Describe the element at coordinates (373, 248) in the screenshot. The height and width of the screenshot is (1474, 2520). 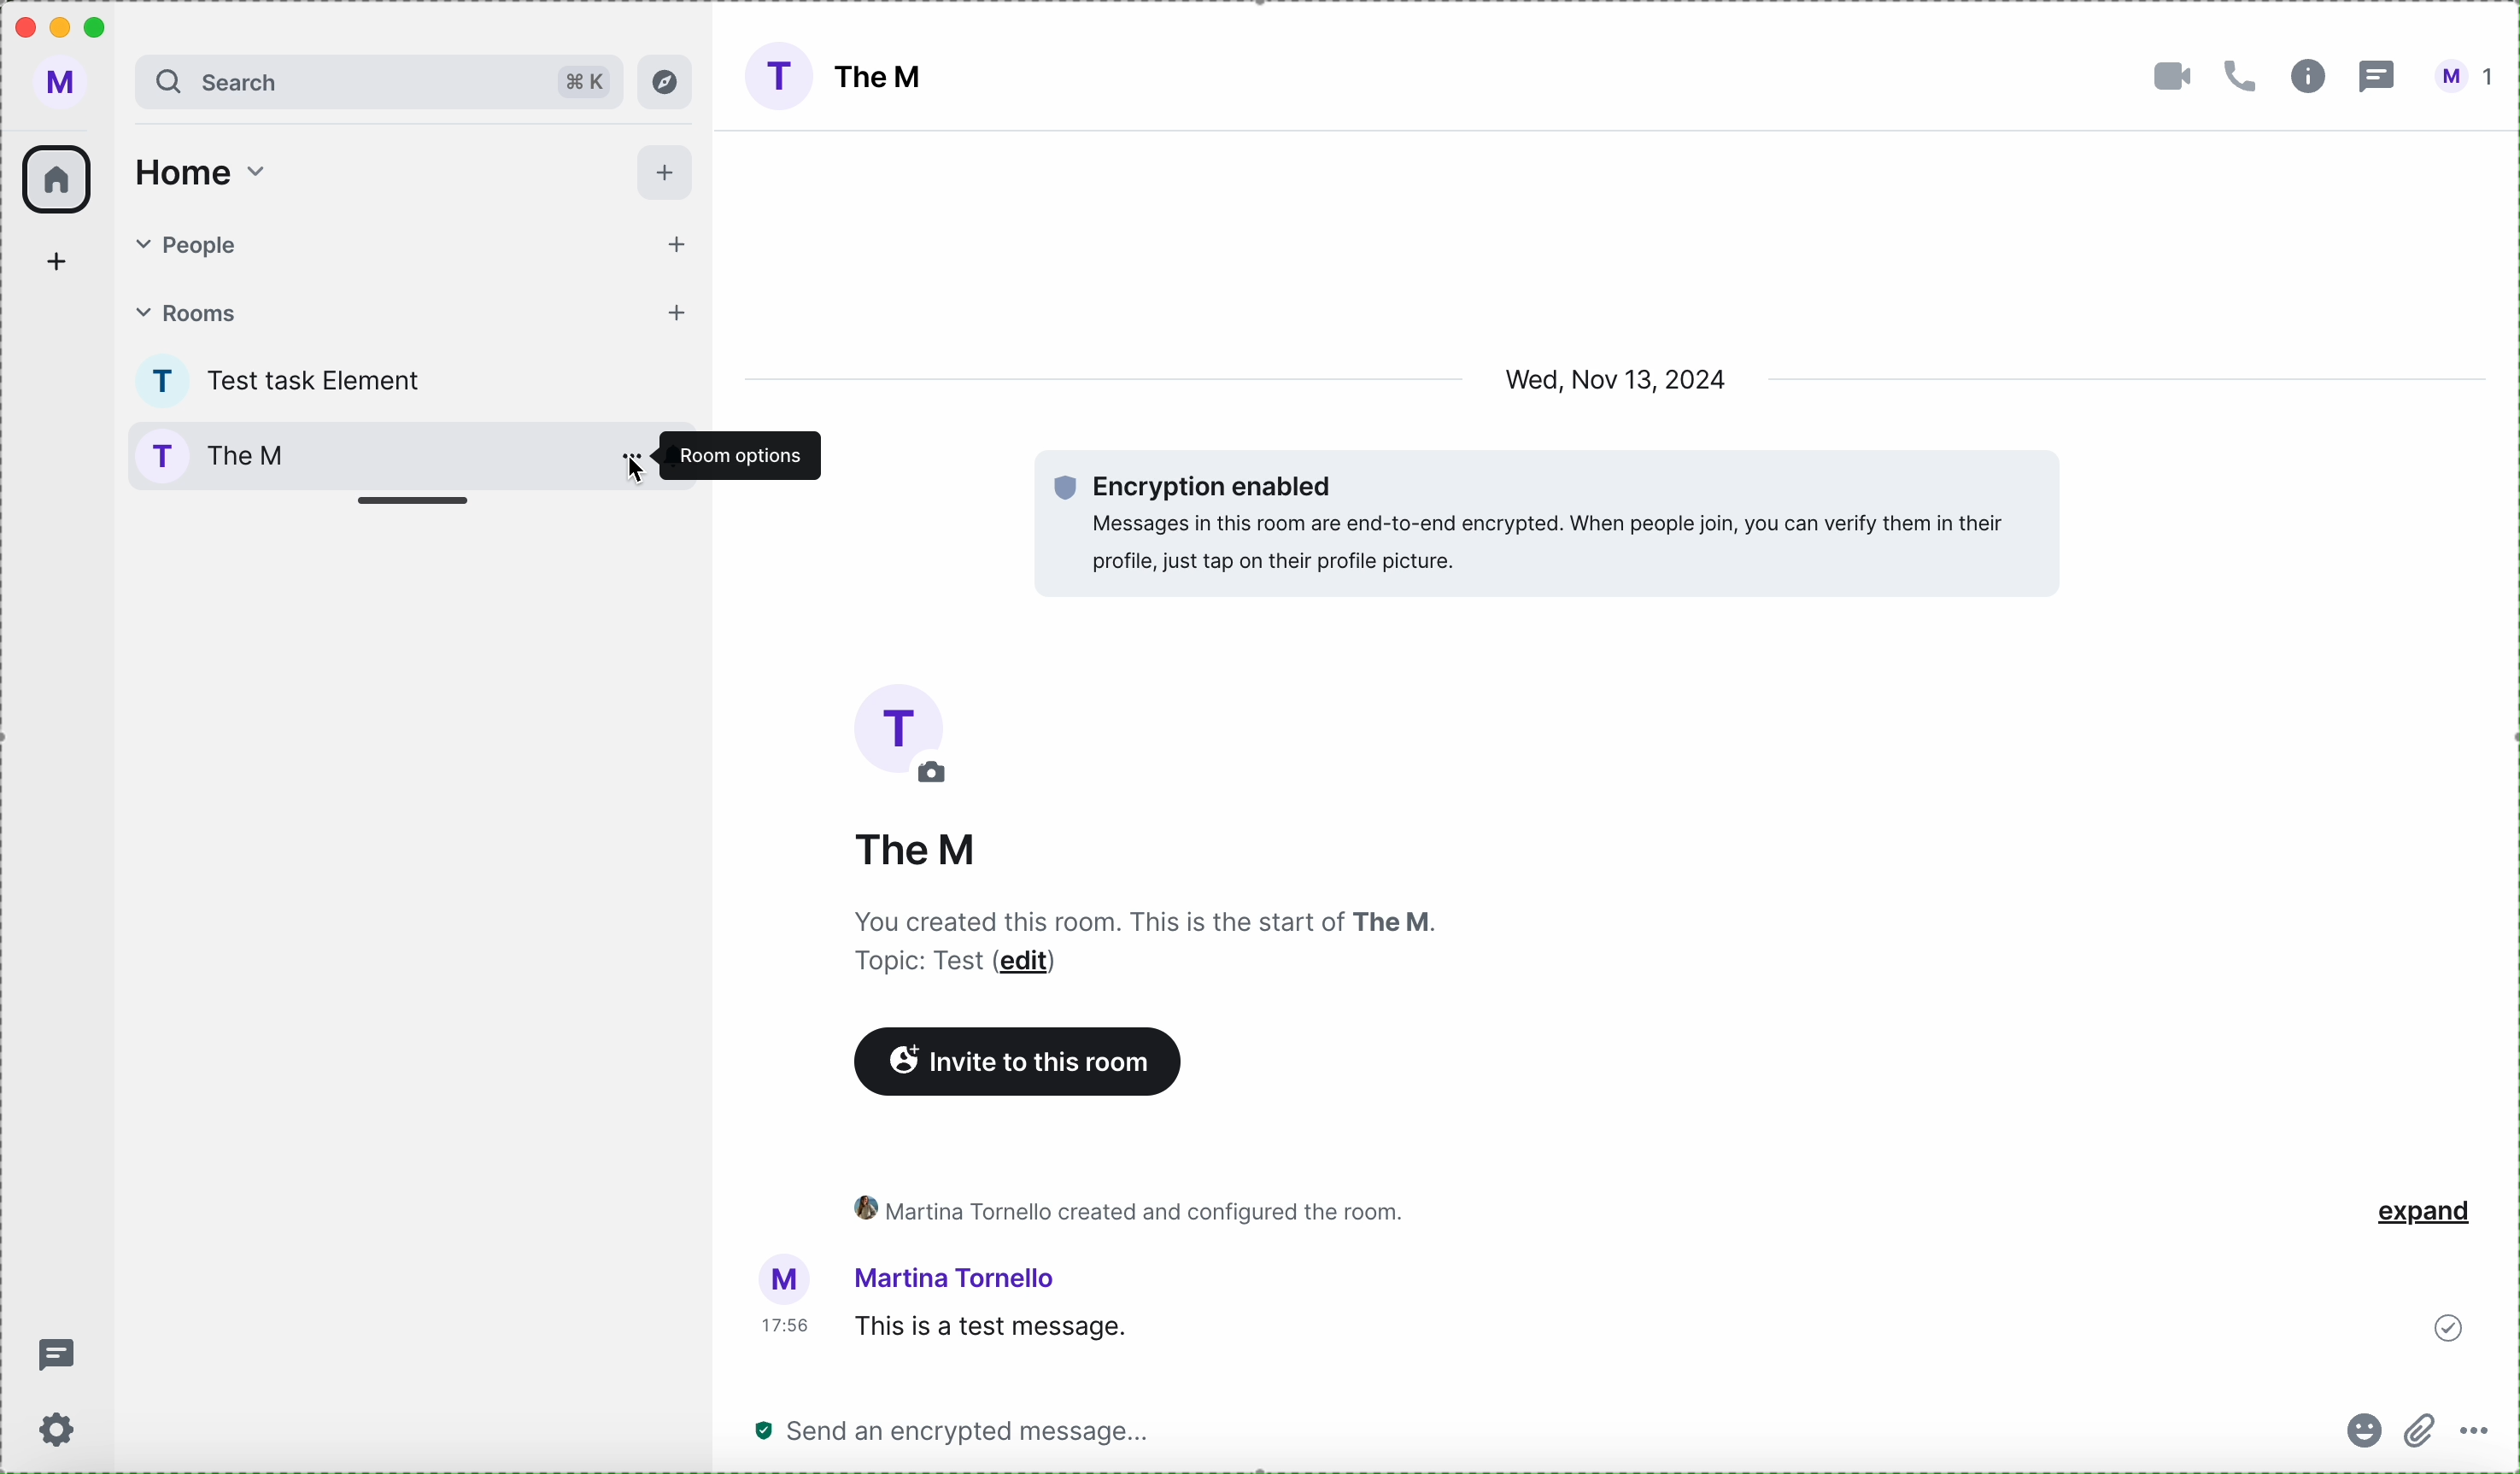
I see `people` at that location.